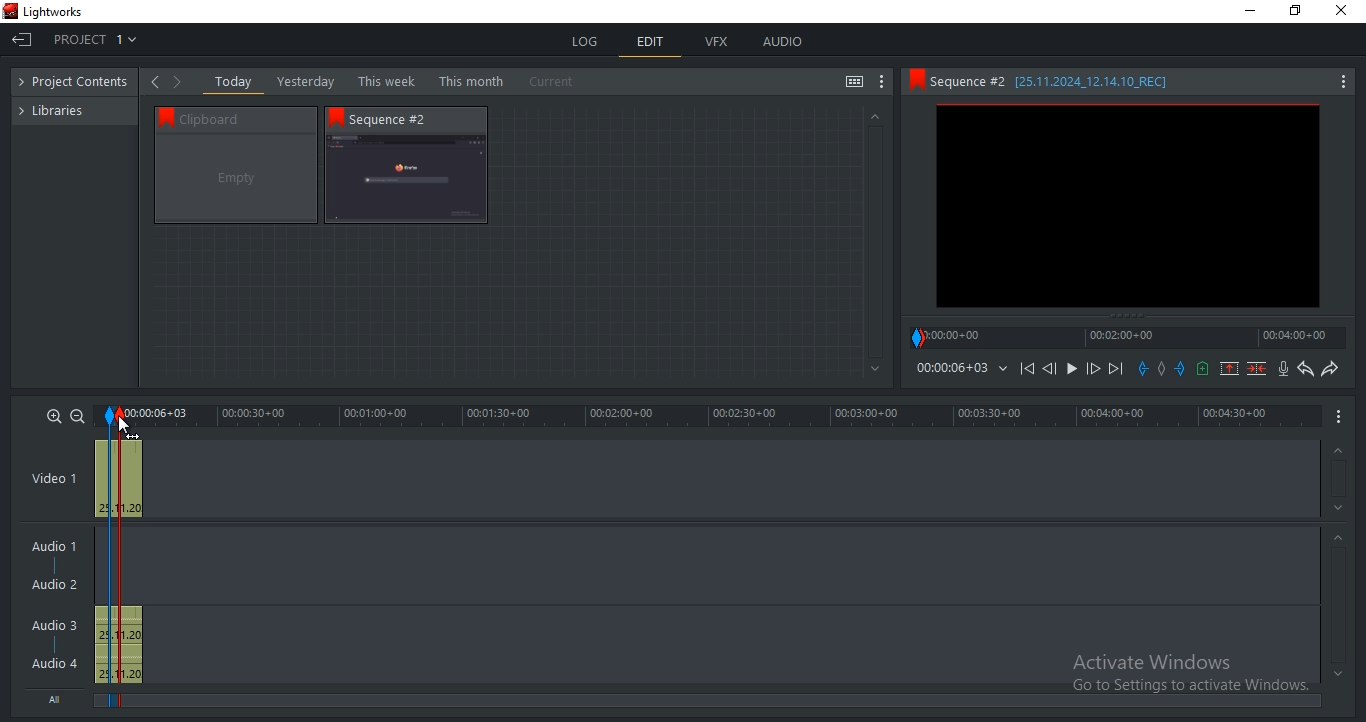 The height and width of the screenshot is (722, 1366). What do you see at coordinates (873, 115) in the screenshot?
I see `greyed out up arrow` at bounding box center [873, 115].